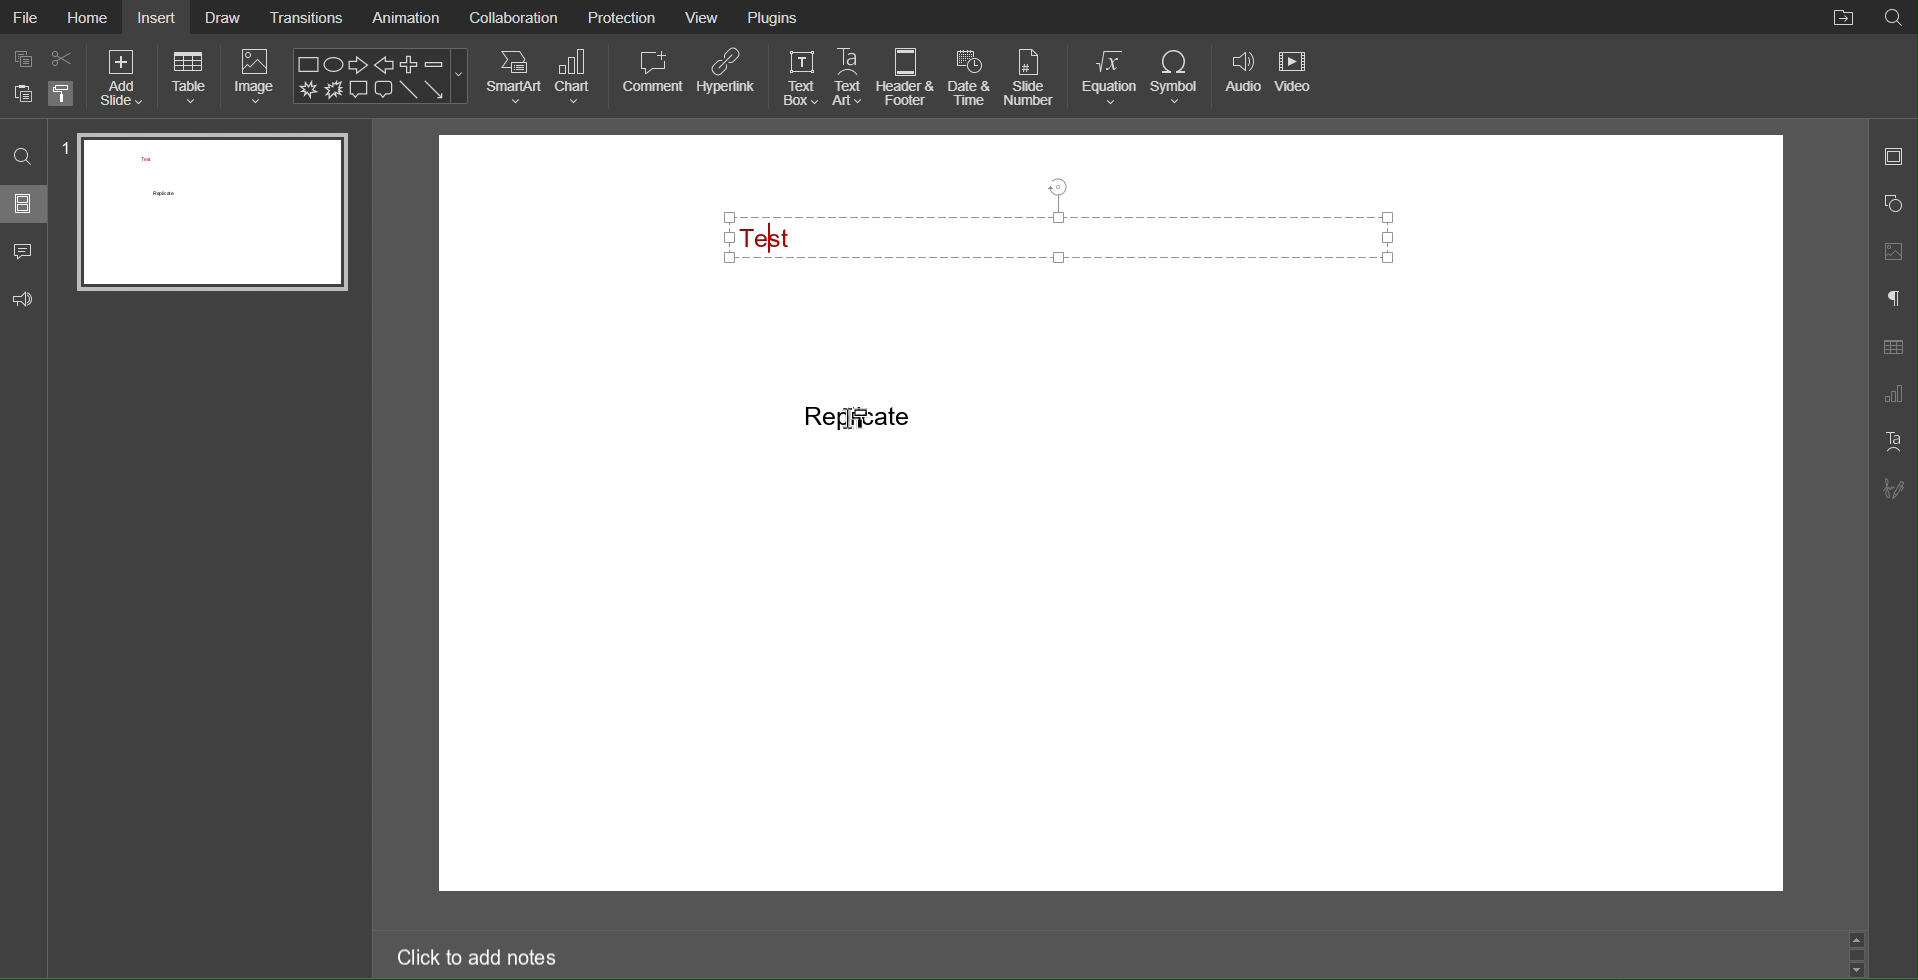  Describe the element at coordinates (1178, 78) in the screenshot. I see `Symbol` at that location.